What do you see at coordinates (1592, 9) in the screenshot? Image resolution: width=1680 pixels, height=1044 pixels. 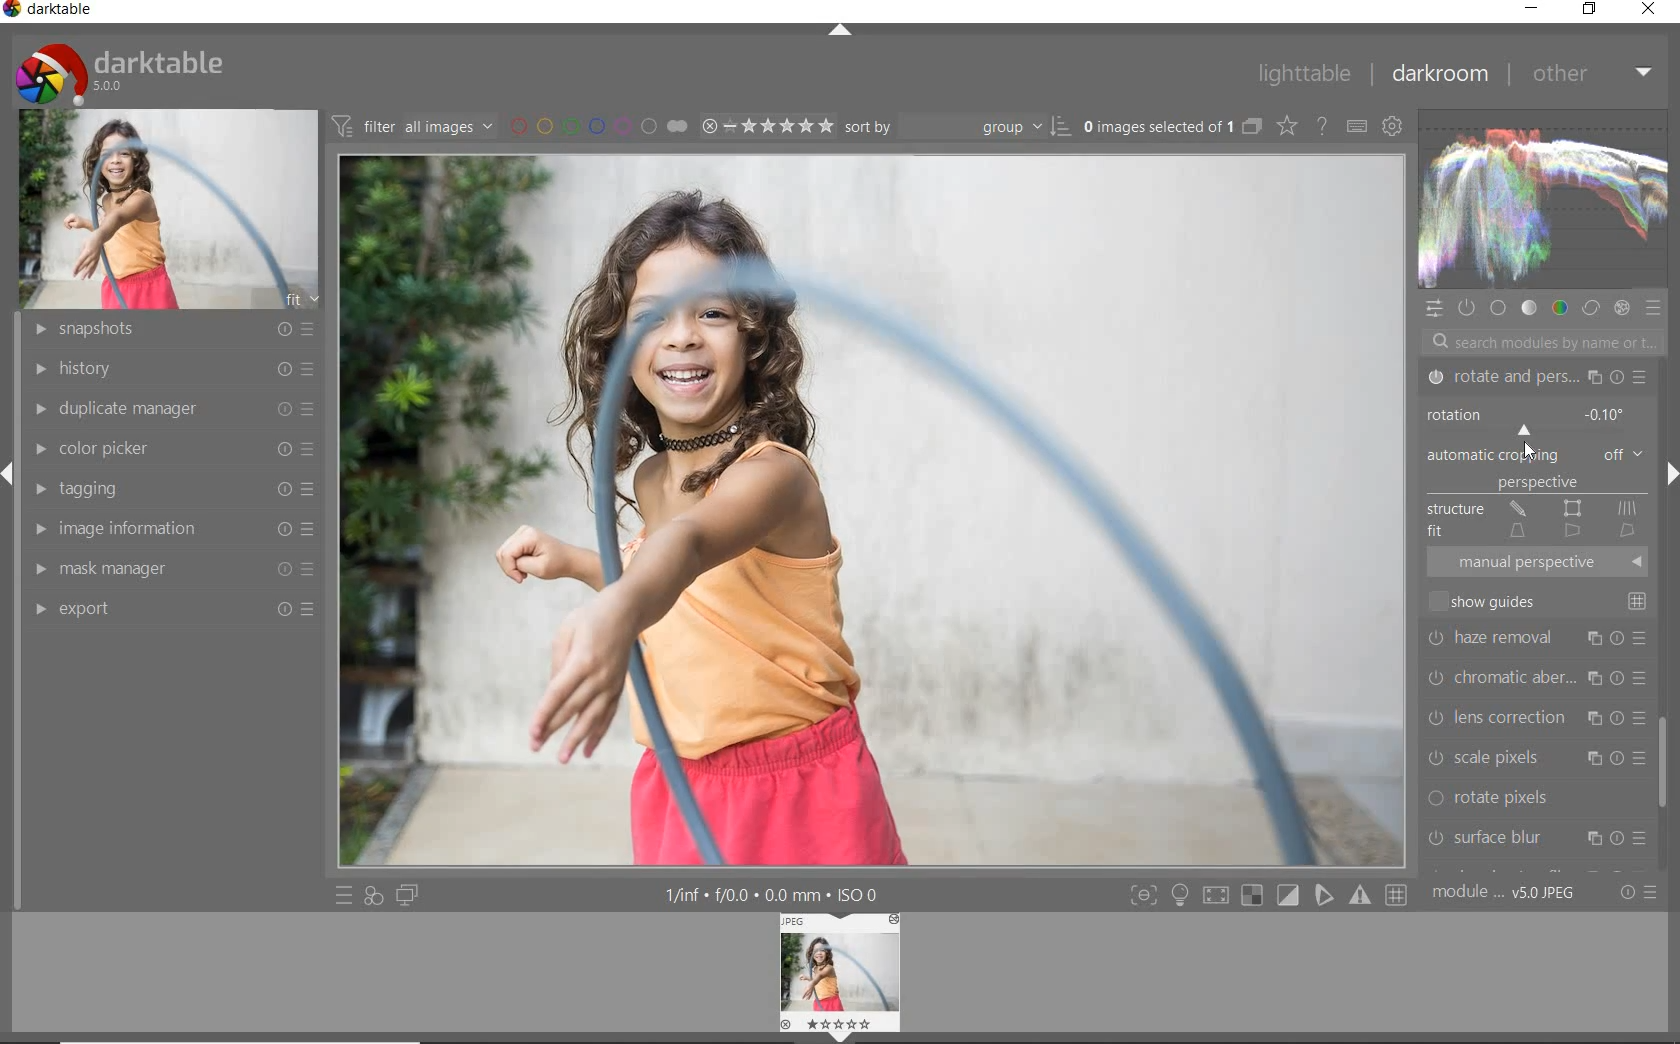 I see `restore` at bounding box center [1592, 9].